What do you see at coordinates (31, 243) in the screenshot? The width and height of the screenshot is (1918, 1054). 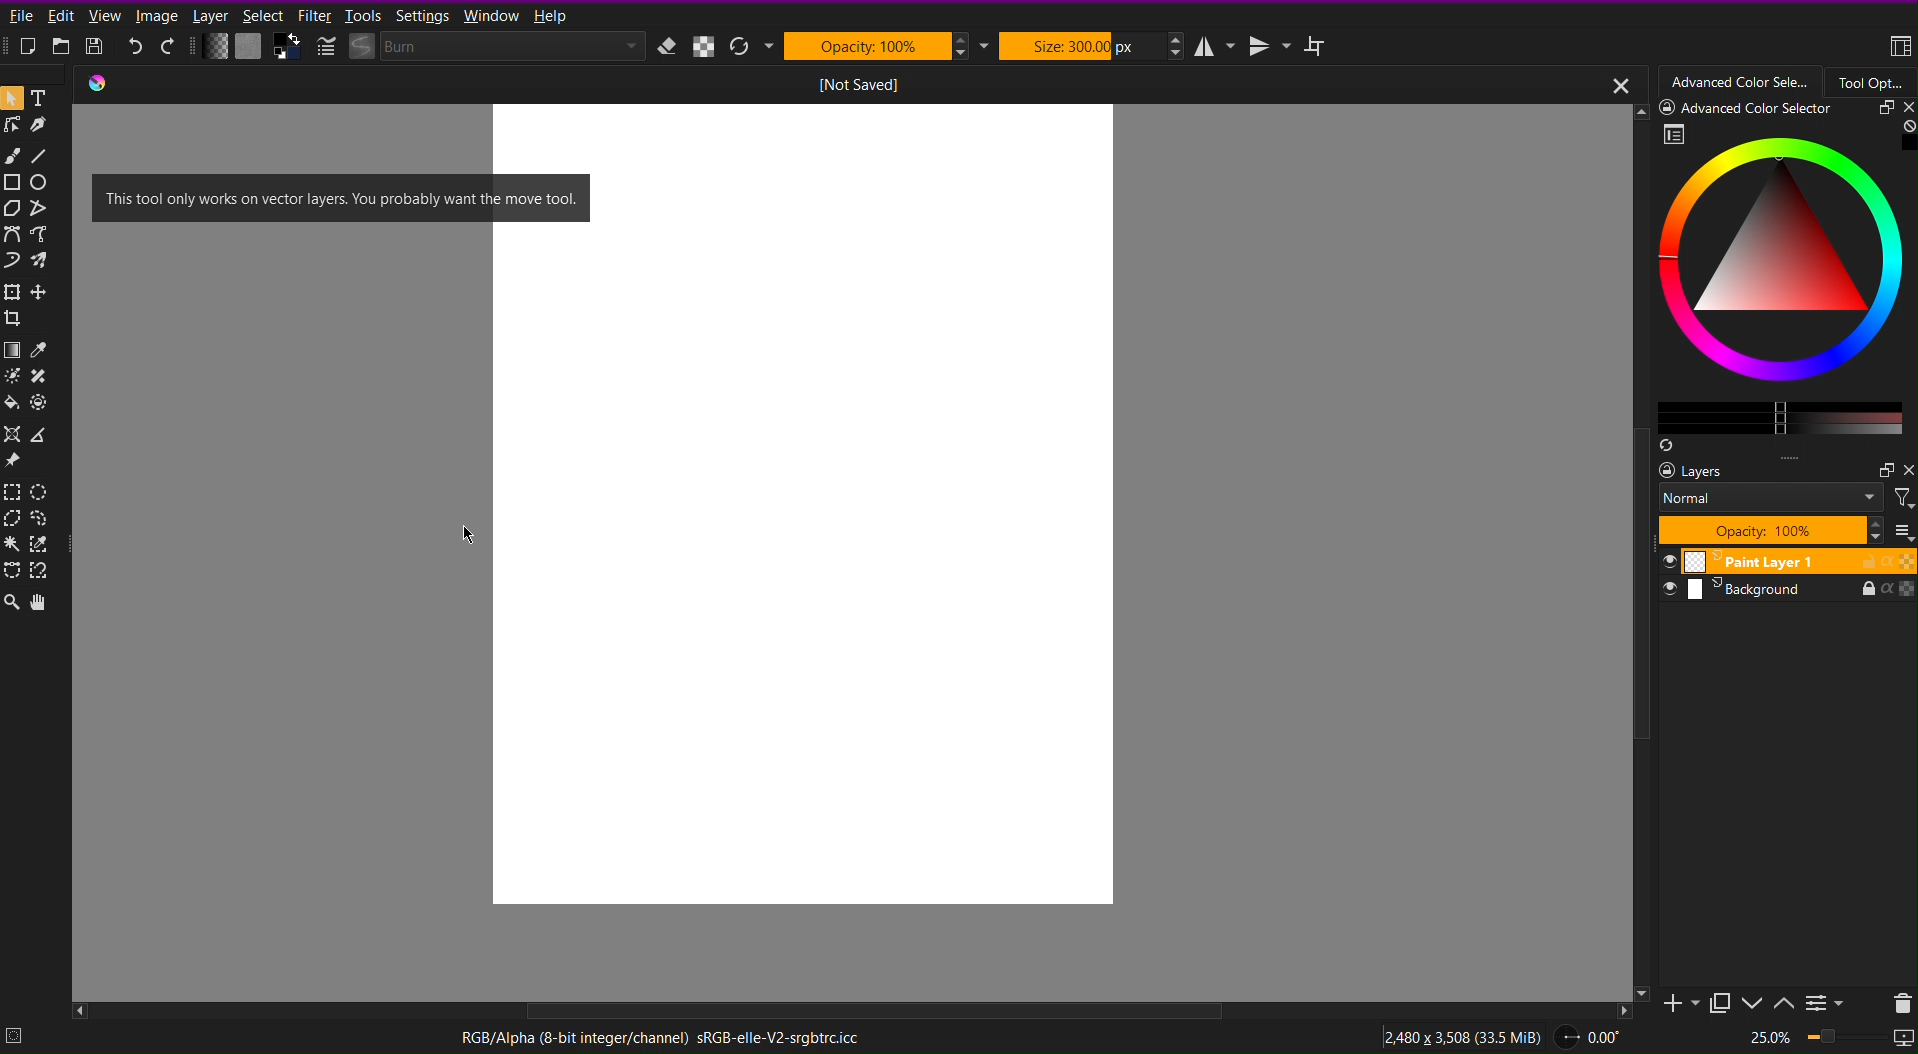 I see `Curve Tools` at bounding box center [31, 243].